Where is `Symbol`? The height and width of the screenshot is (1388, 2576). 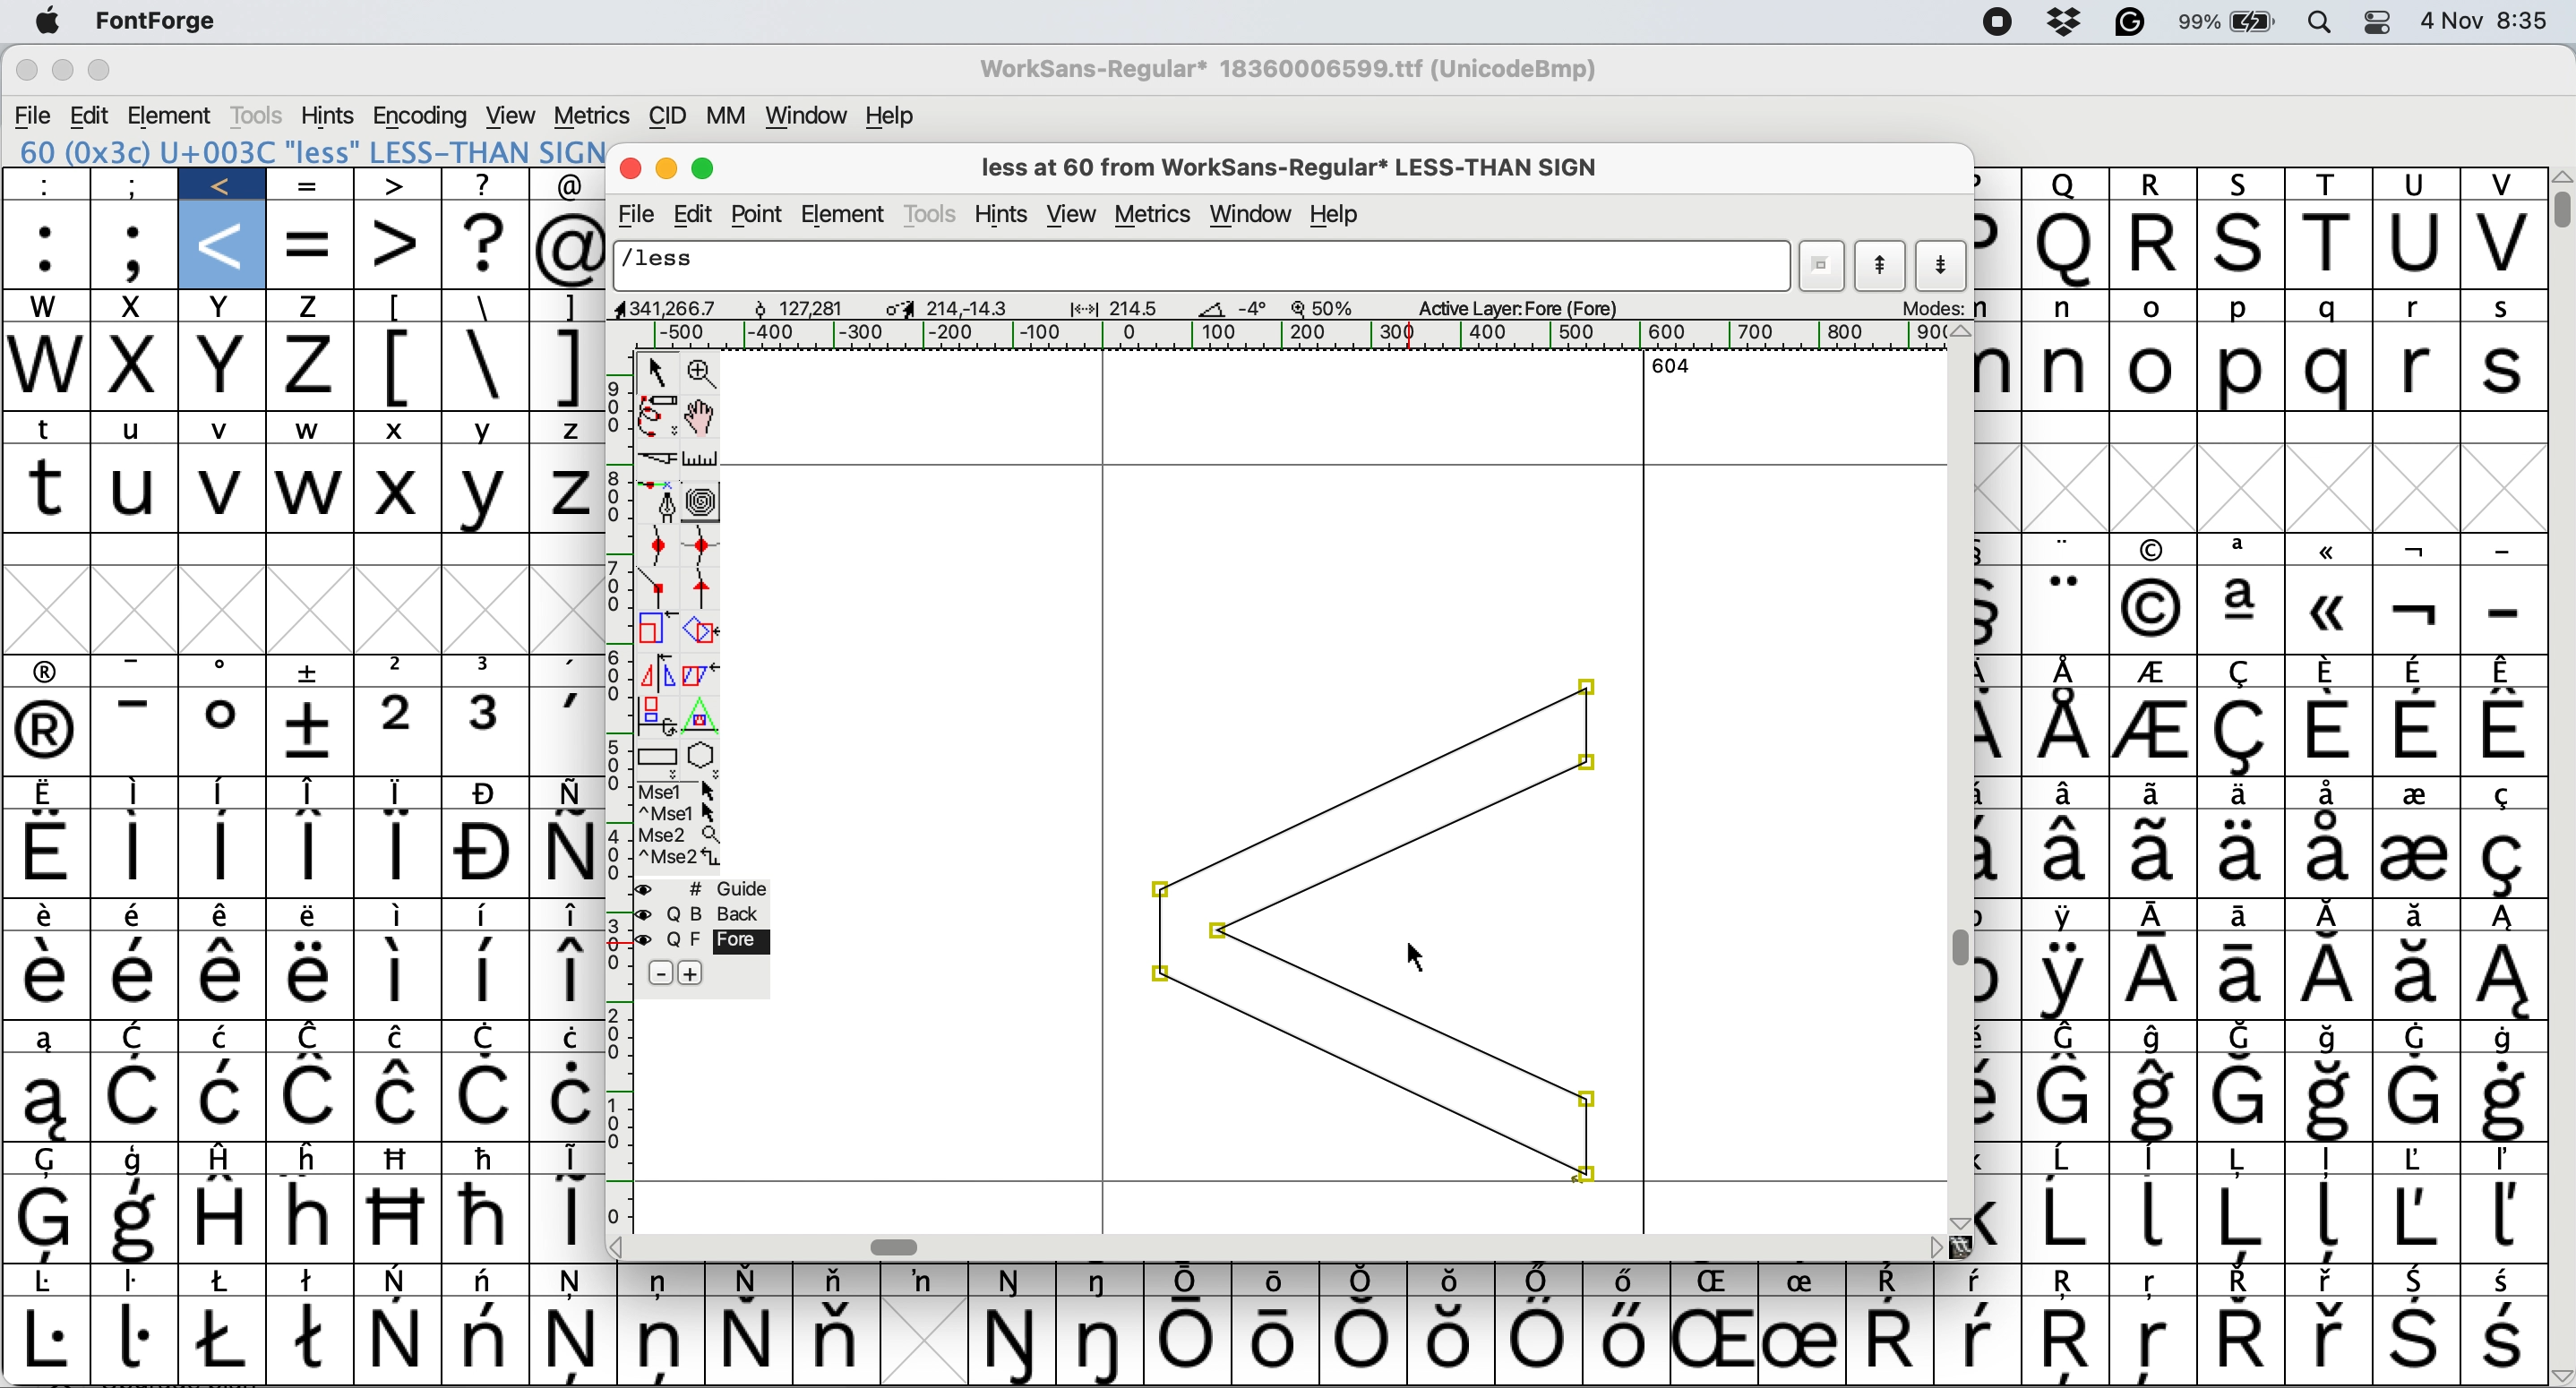 Symbol is located at coordinates (315, 1037).